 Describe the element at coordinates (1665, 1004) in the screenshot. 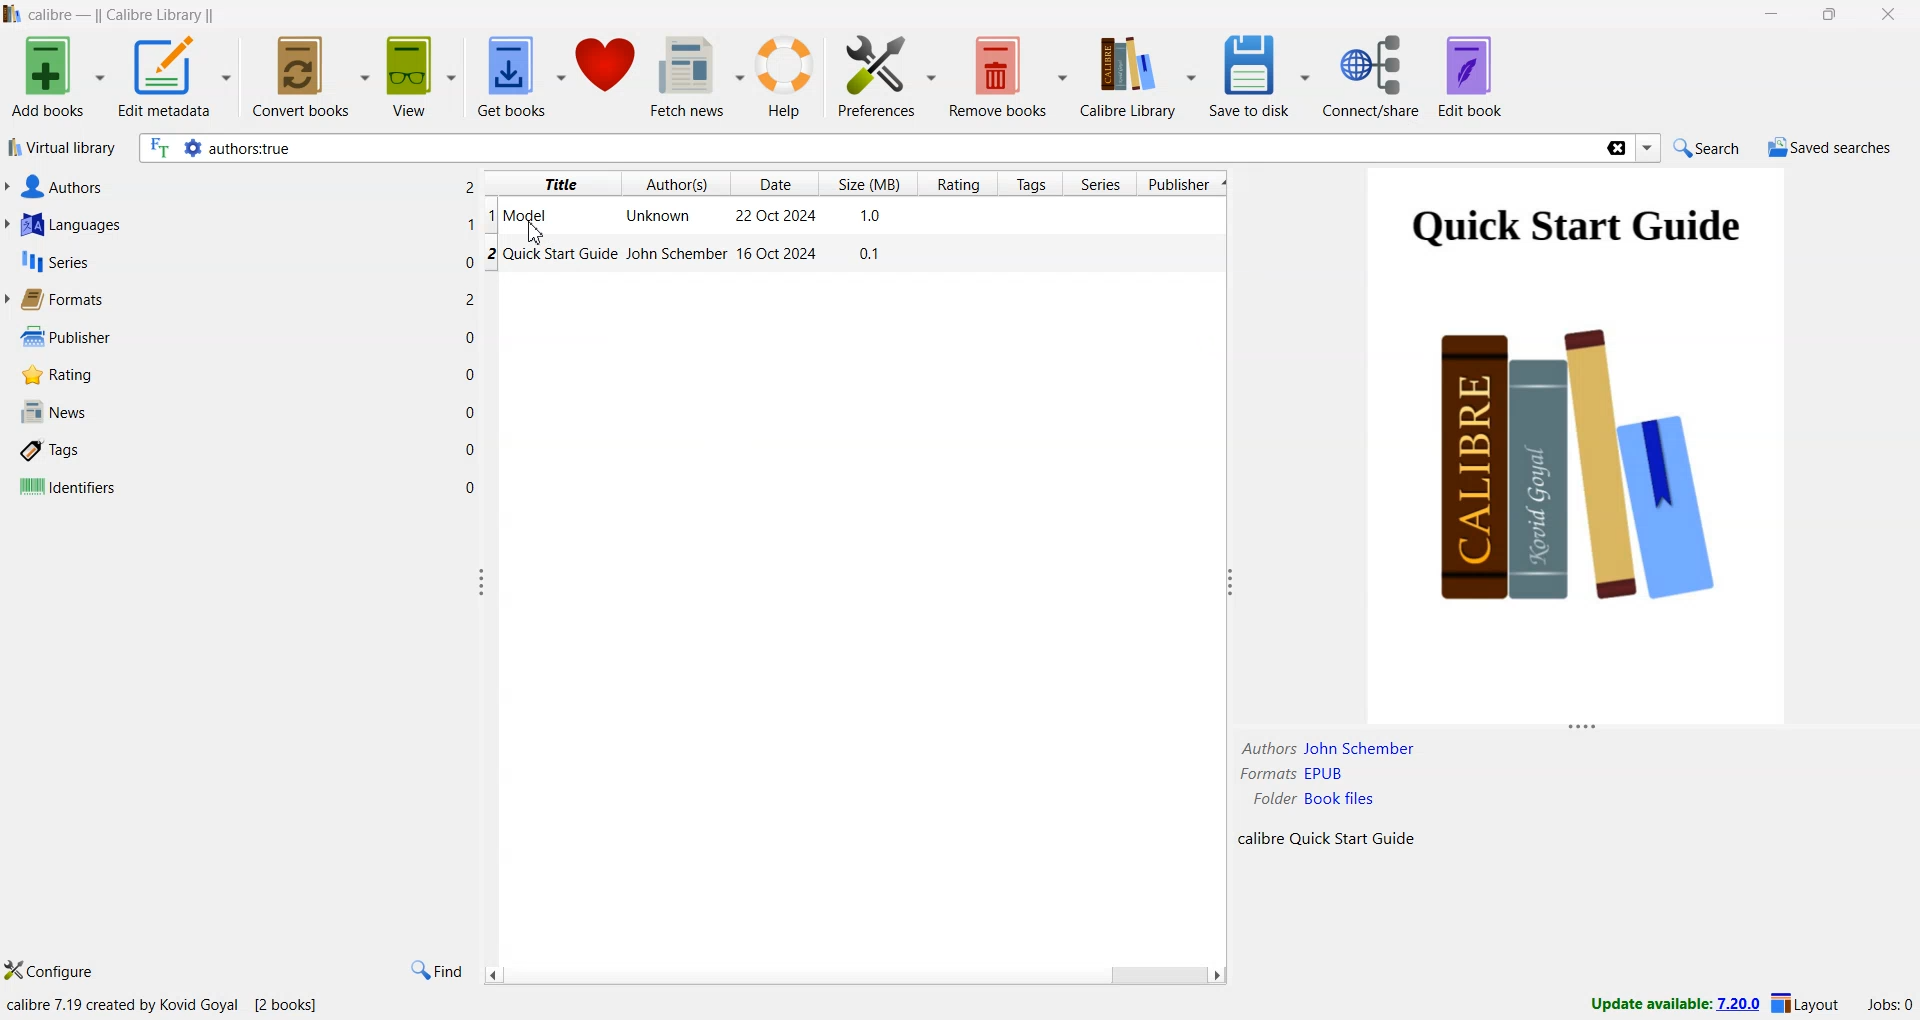

I see `update available` at that location.